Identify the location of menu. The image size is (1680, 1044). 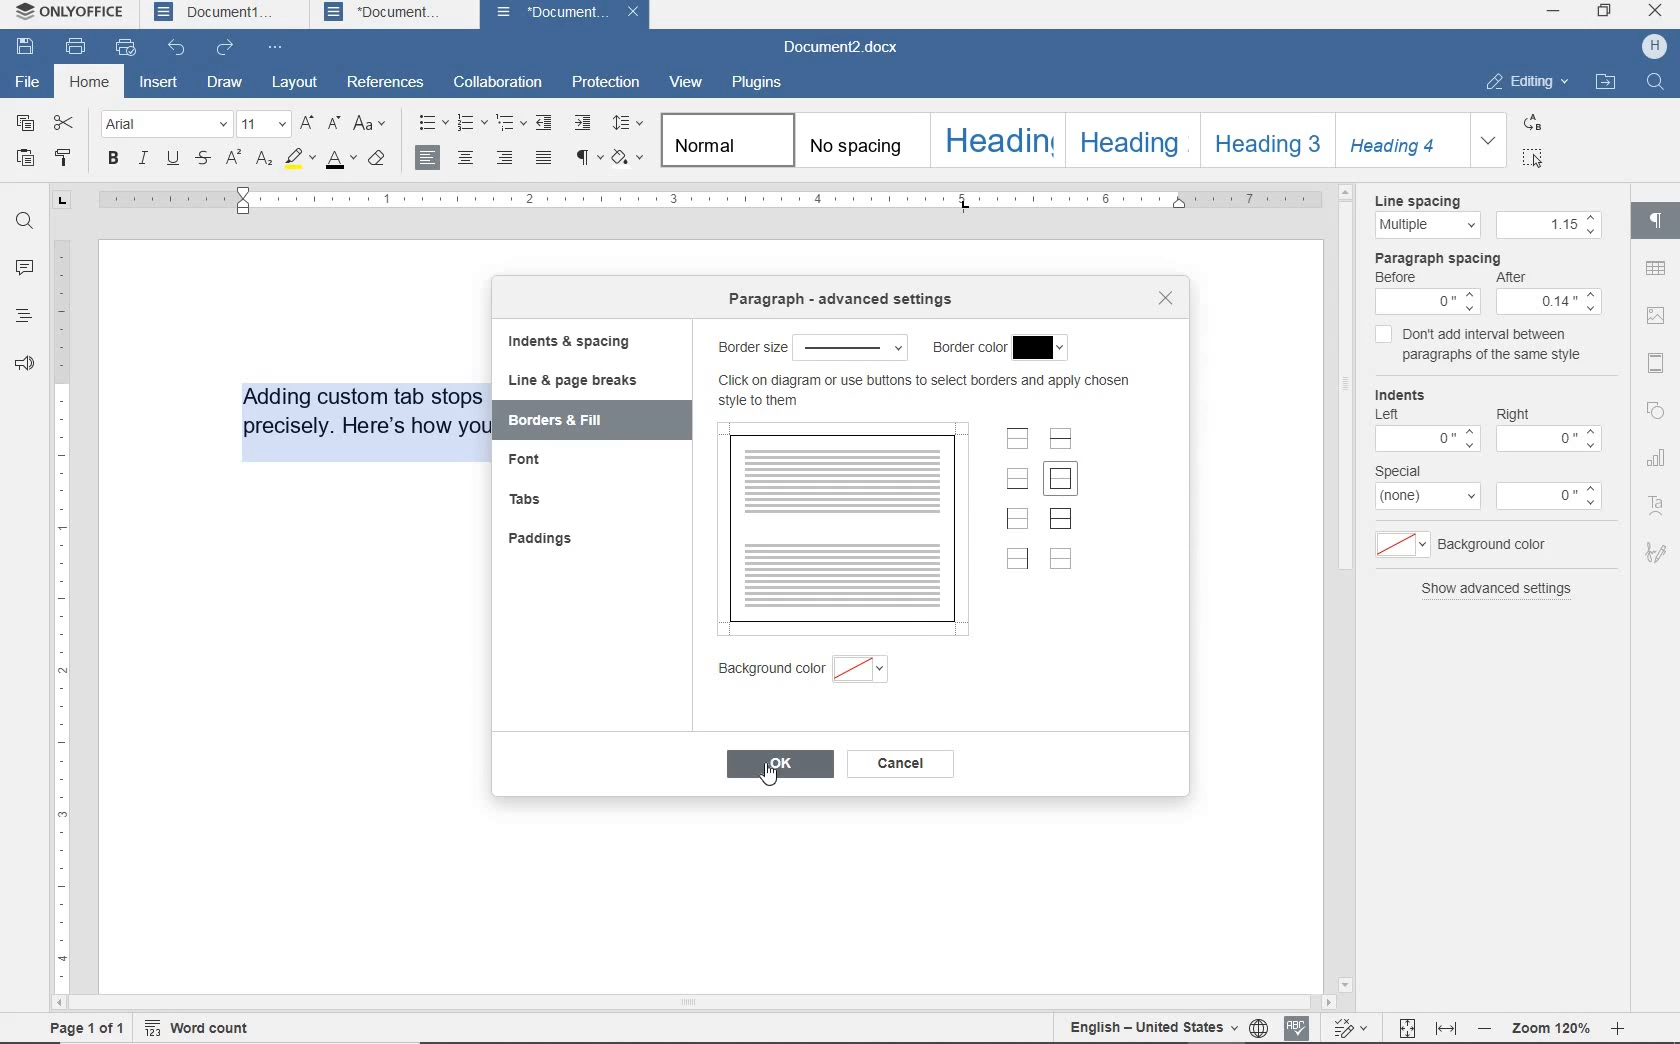
(1398, 543).